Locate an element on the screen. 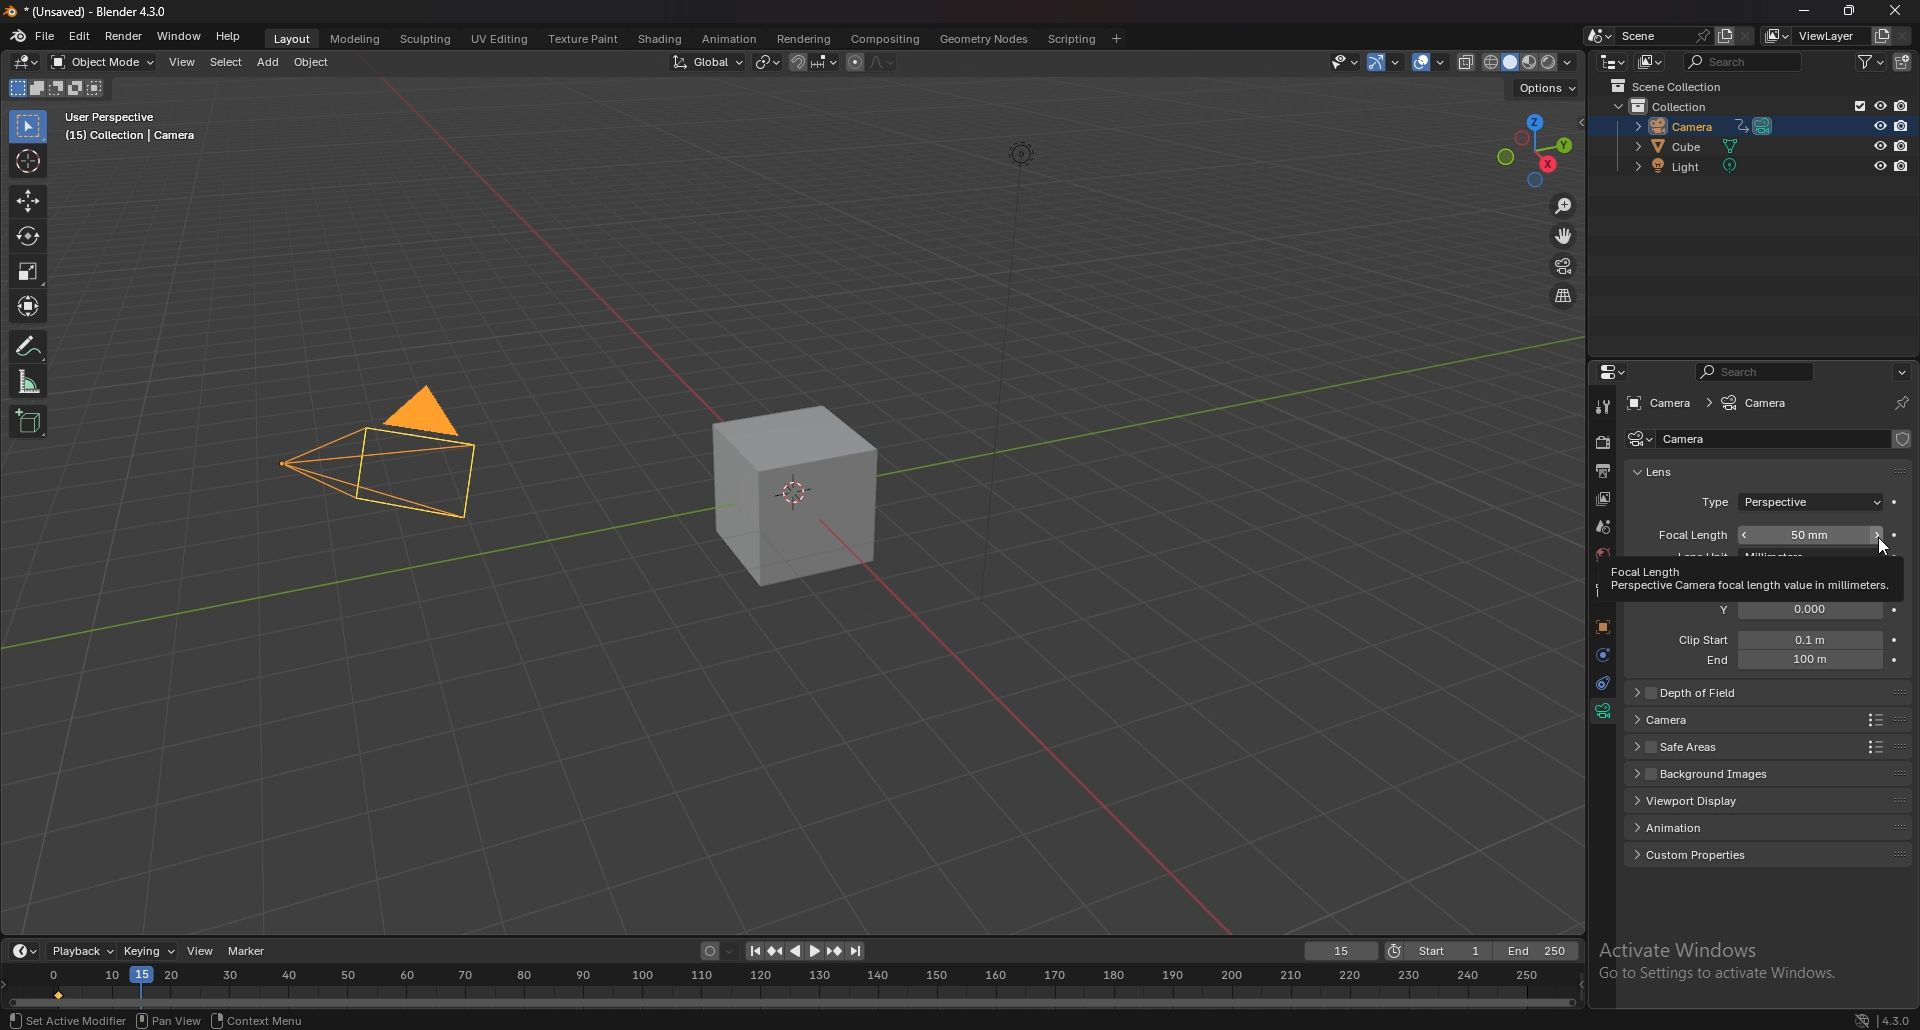 This screenshot has width=1920, height=1030. disable in renders is located at coordinates (1902, 145).